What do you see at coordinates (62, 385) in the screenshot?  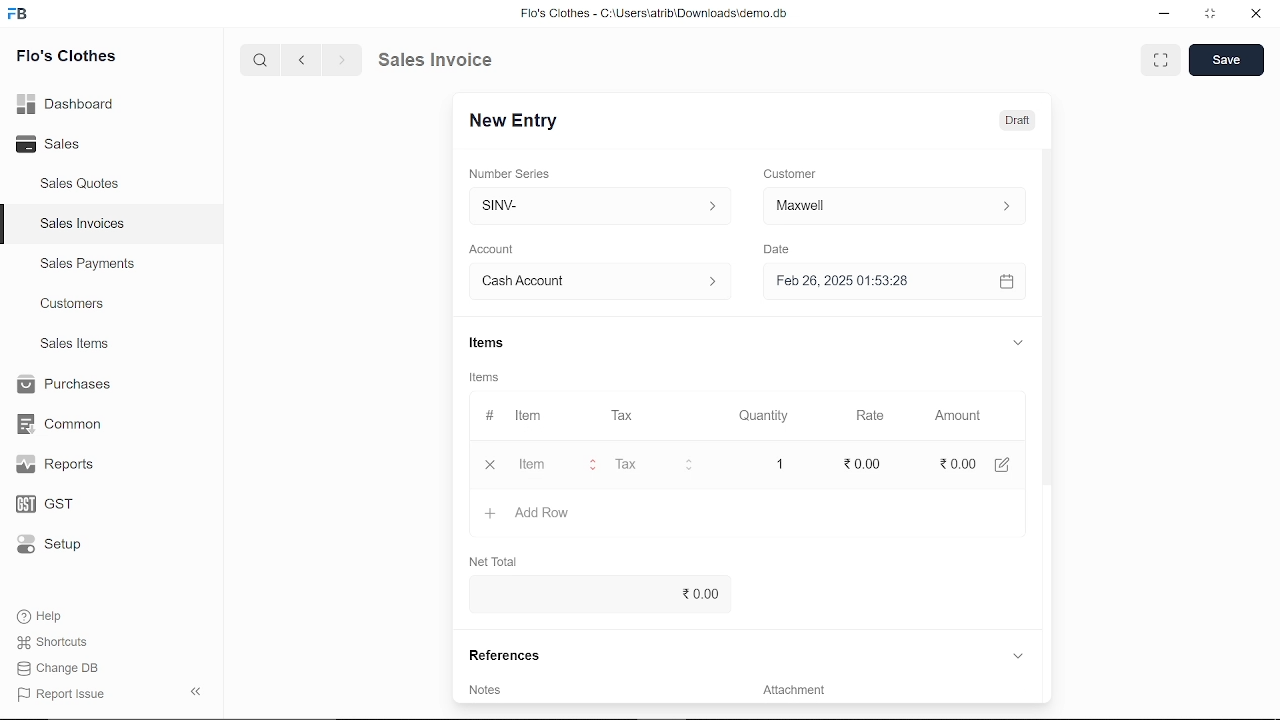 I see `Purchases` at bounding box center [62, 385].